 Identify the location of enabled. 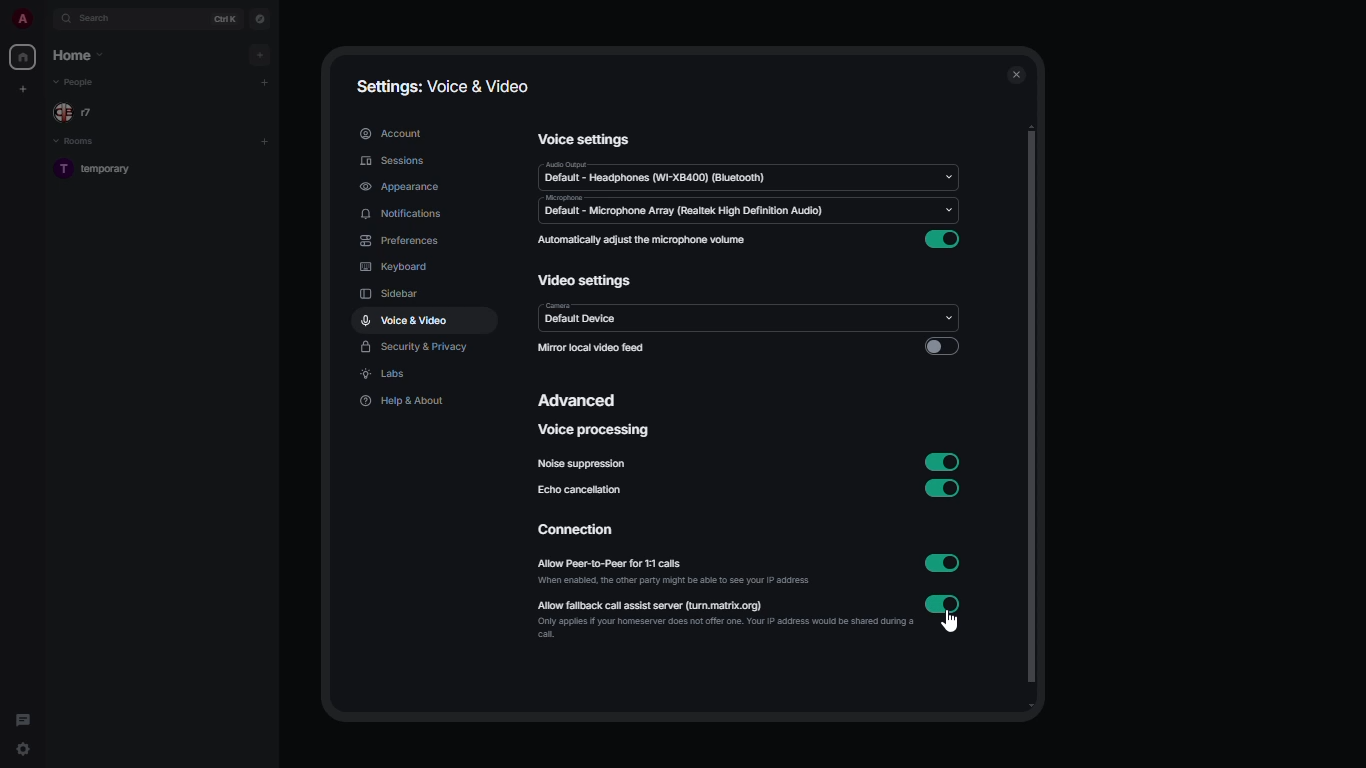
(942, 241).